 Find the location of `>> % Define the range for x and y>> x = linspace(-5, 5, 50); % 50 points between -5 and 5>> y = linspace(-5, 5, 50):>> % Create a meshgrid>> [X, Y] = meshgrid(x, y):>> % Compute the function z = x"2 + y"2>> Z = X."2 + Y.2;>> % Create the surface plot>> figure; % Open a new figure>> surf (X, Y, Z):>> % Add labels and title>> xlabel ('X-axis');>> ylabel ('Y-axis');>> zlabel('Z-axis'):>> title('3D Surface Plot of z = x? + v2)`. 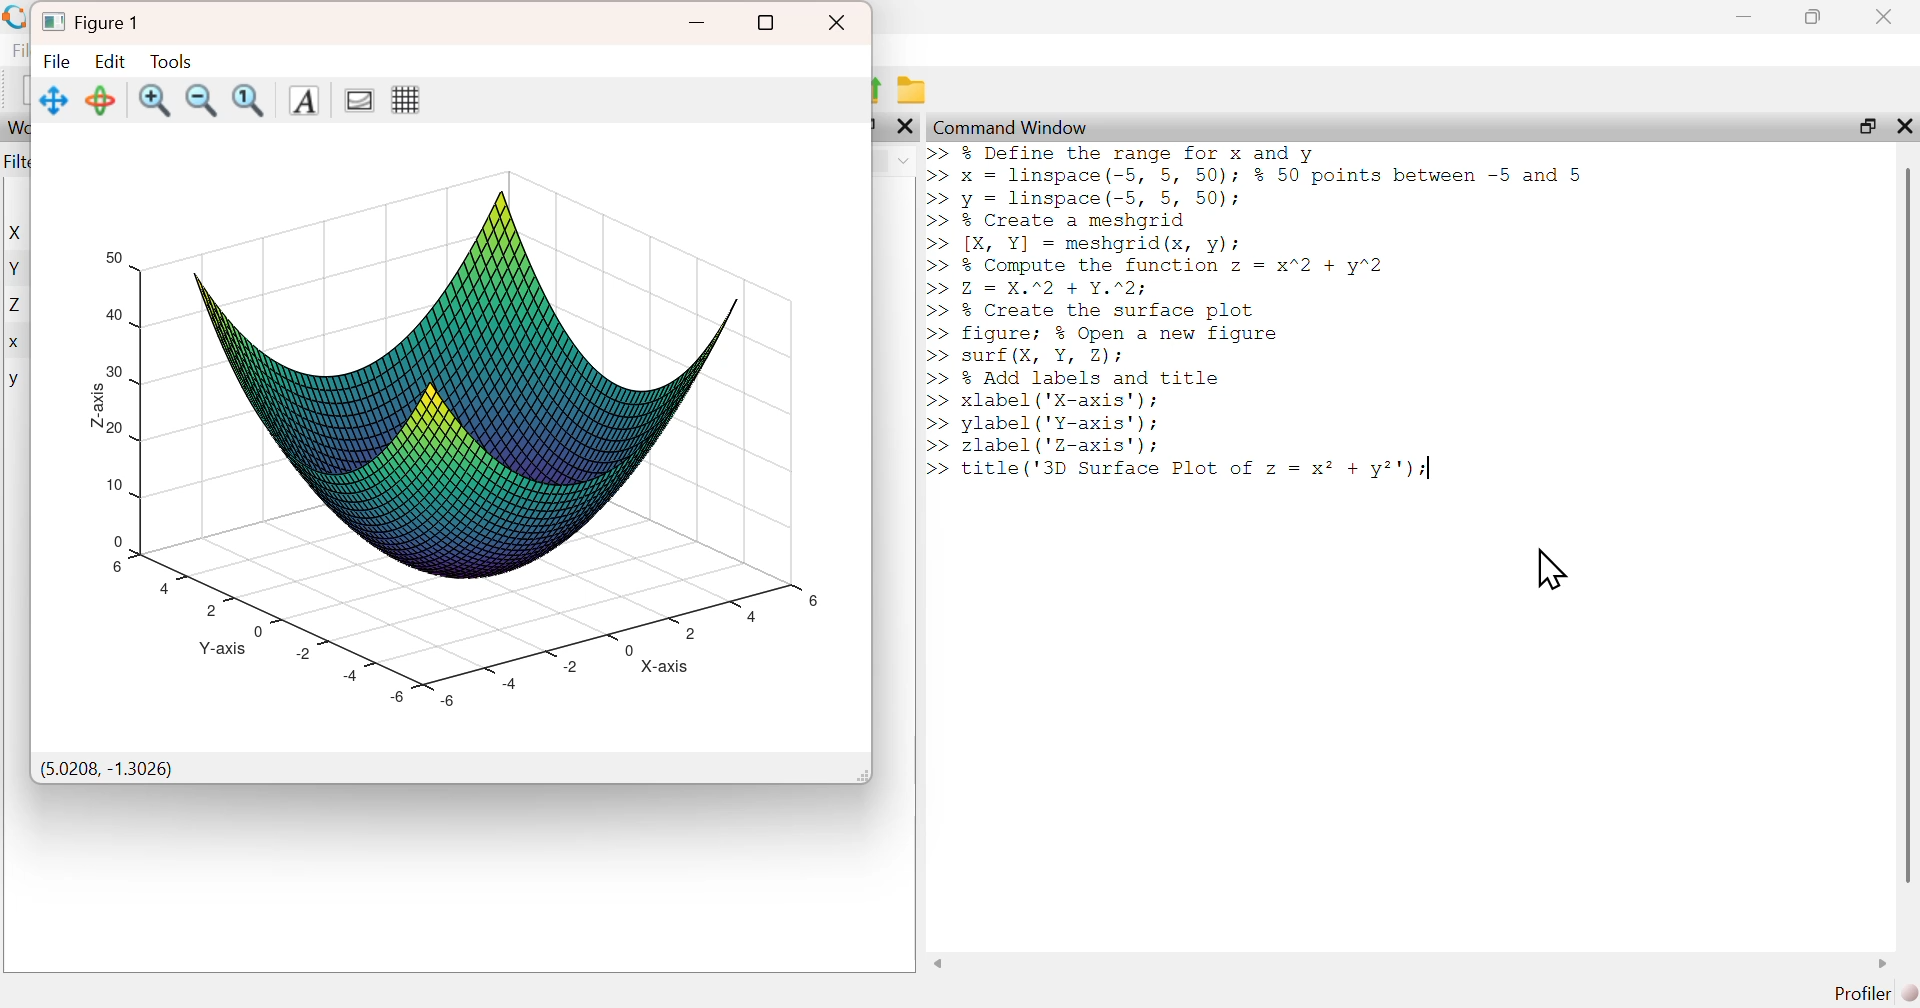

>> % Define the range for x and y>> x = linspace(-5, 5, 50); % 50 points between -5 and 5>> y = linspace(-5, 5, 50):>> % Create a meshgrid>> [X, Y] = meshgrid(x, y):>> % Compute the function z = x"2 + y"2>> Z = X."2 + Y.2;>> % Create the surface plot>> figure; % Open a new figure>> surf (X, Y, Z):>> % Add labels and title>> xlabel ('X-axis');>> ylabel ('Y-axis');>> zlabel('Z-axis'):>> title('3D Surface Plot of z = x? + v2) is located at coordinates (1268, 319).